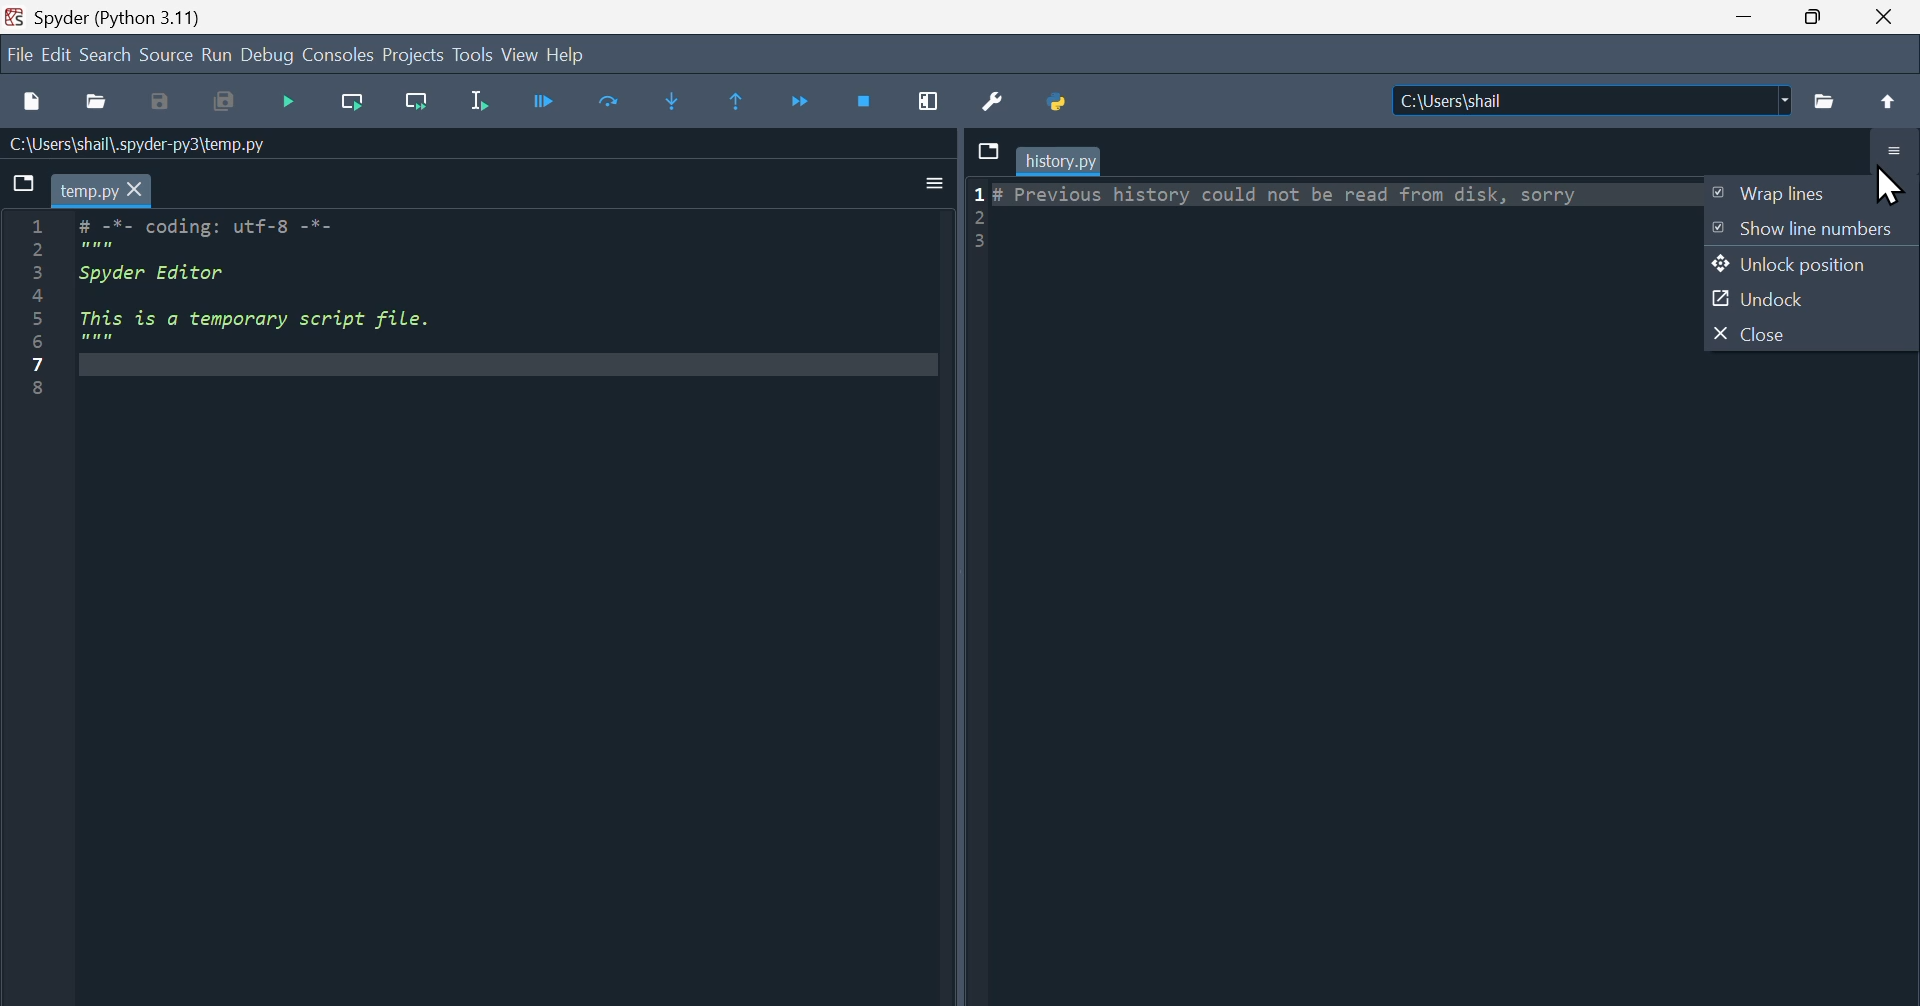 The height and width of the screenshot is (1006, 1920). I want to click on Python path manager, so click(1060, 104).